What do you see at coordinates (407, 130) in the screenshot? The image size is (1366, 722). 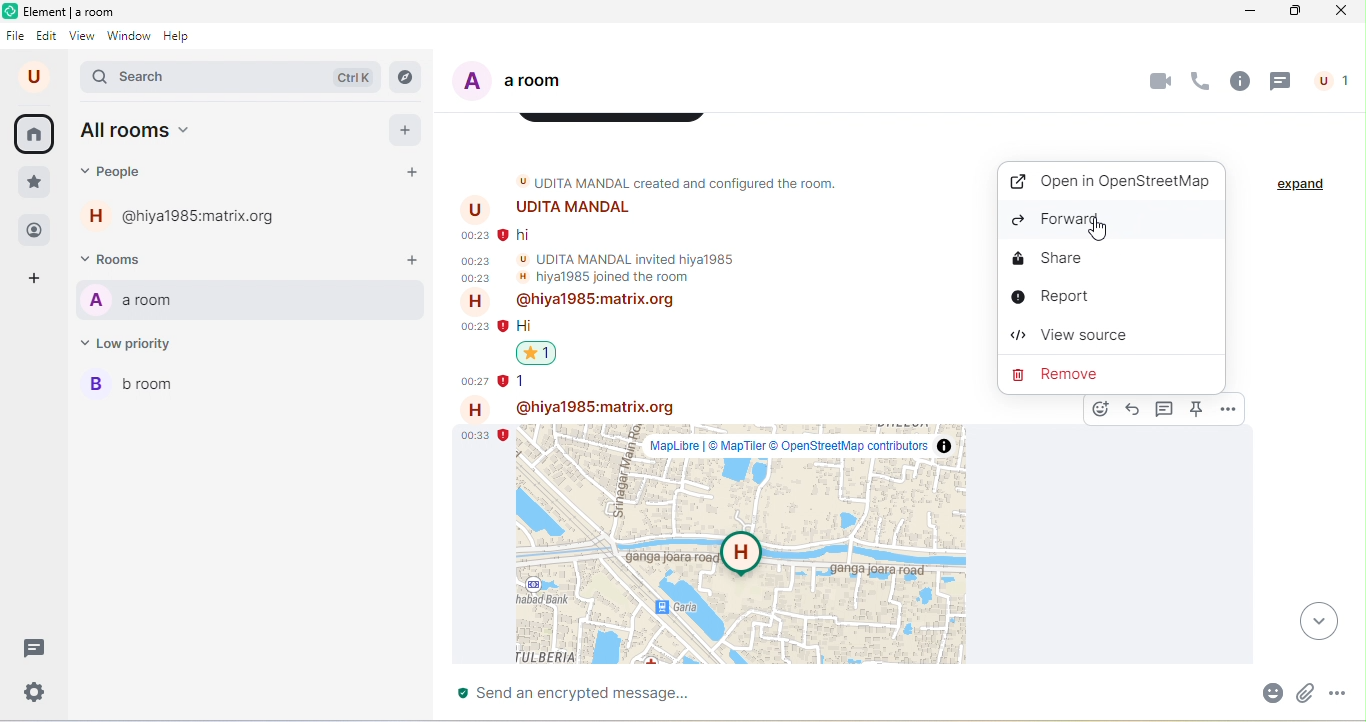 I see `add` at bounding box center [407, 130].